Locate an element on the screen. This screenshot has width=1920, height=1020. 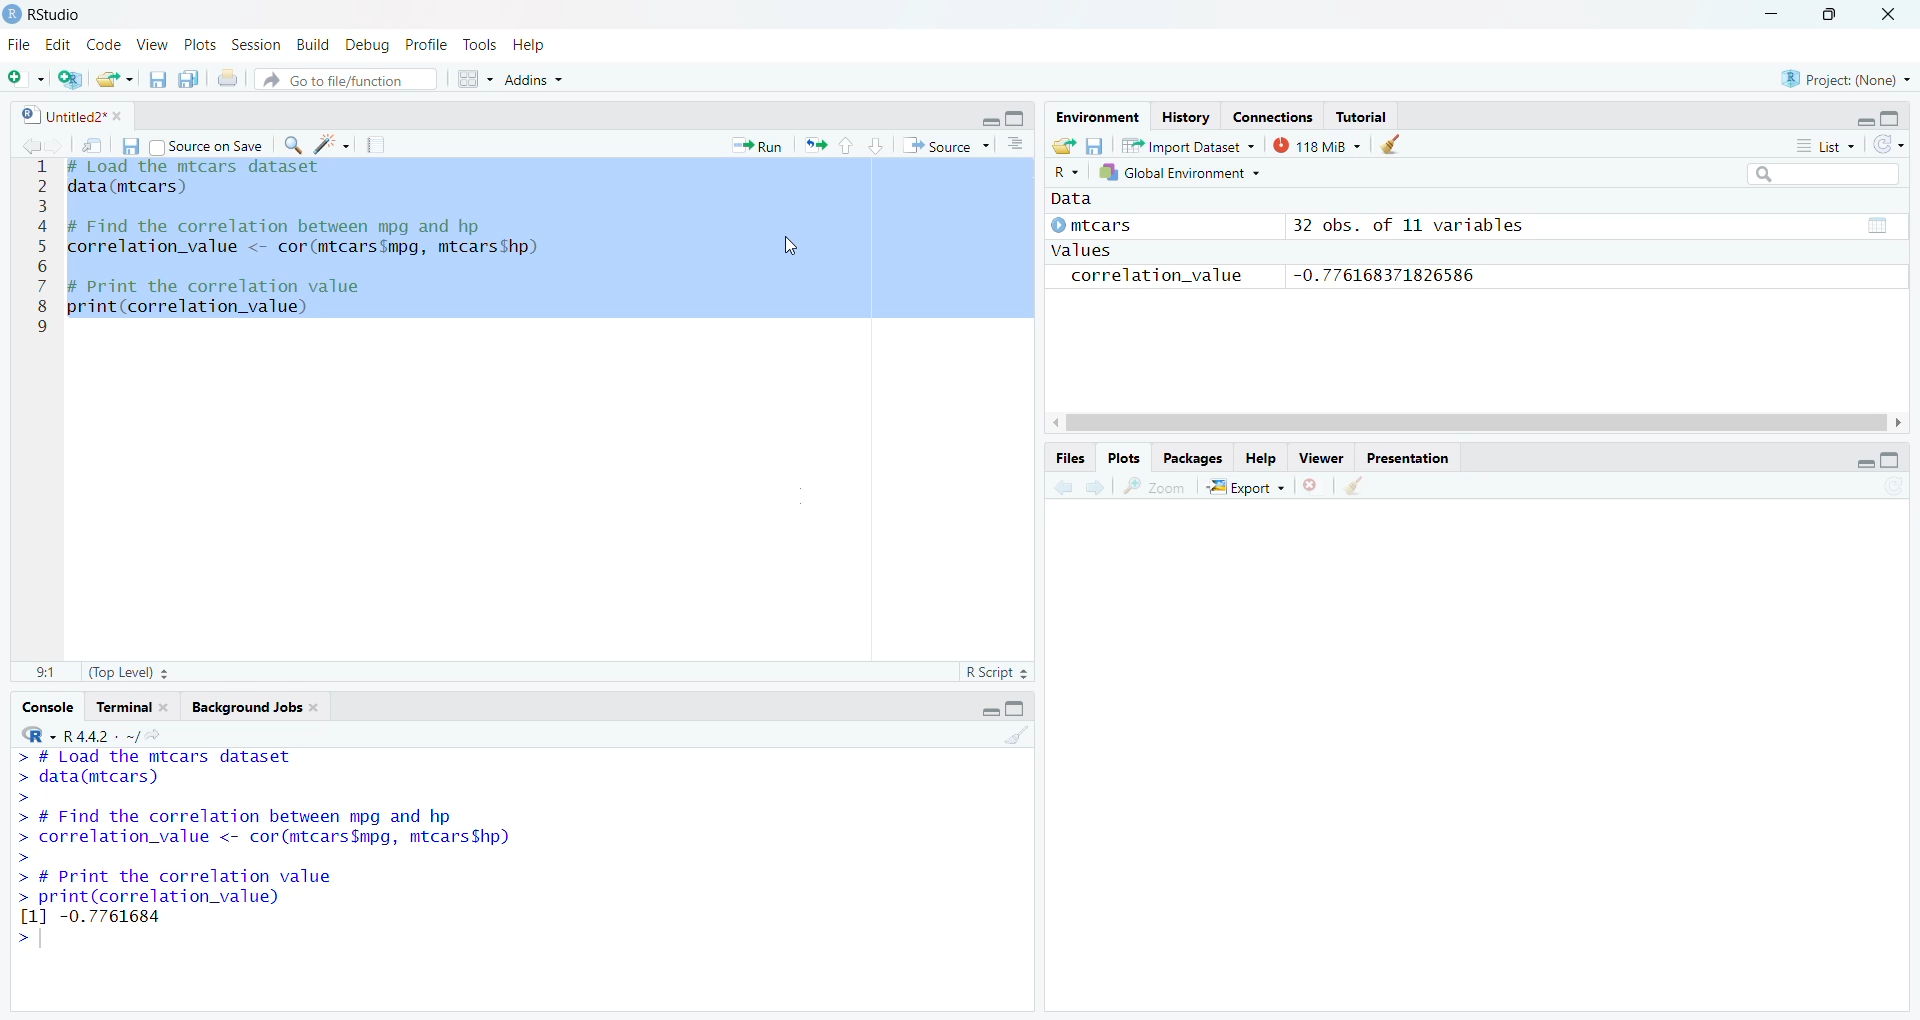
Zoom is located at coordinates (1155, 486).